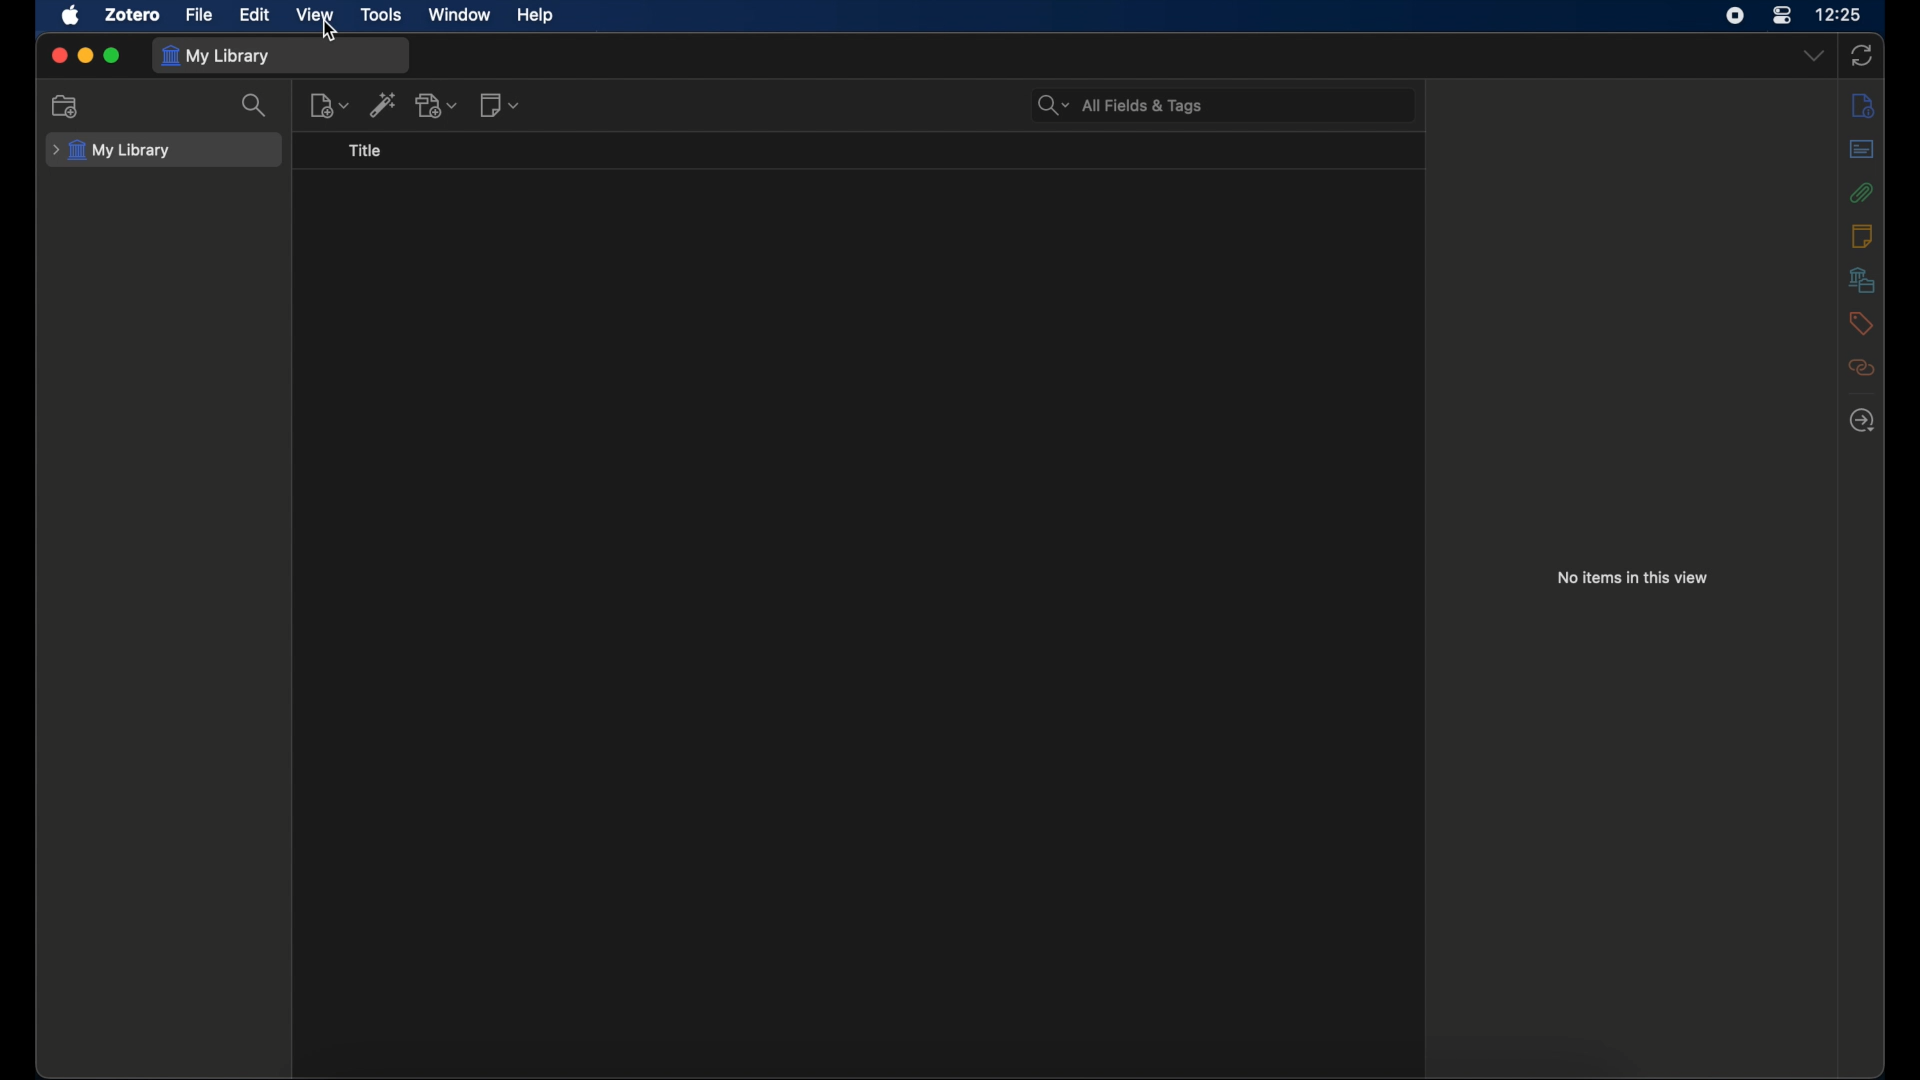 The width and height of the screenshot is (1920, 1080). I want to click on zotero, so click(133, 15).